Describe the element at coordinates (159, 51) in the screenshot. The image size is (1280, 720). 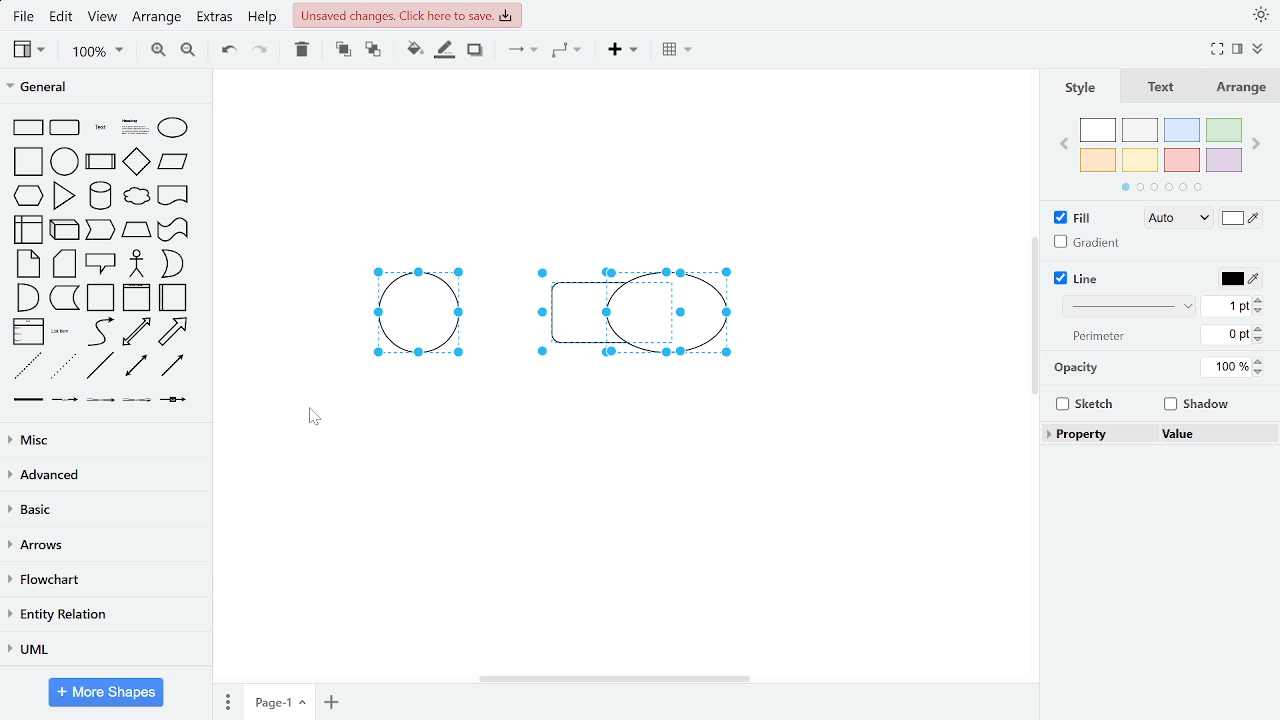
I see `zoom in` at that location.